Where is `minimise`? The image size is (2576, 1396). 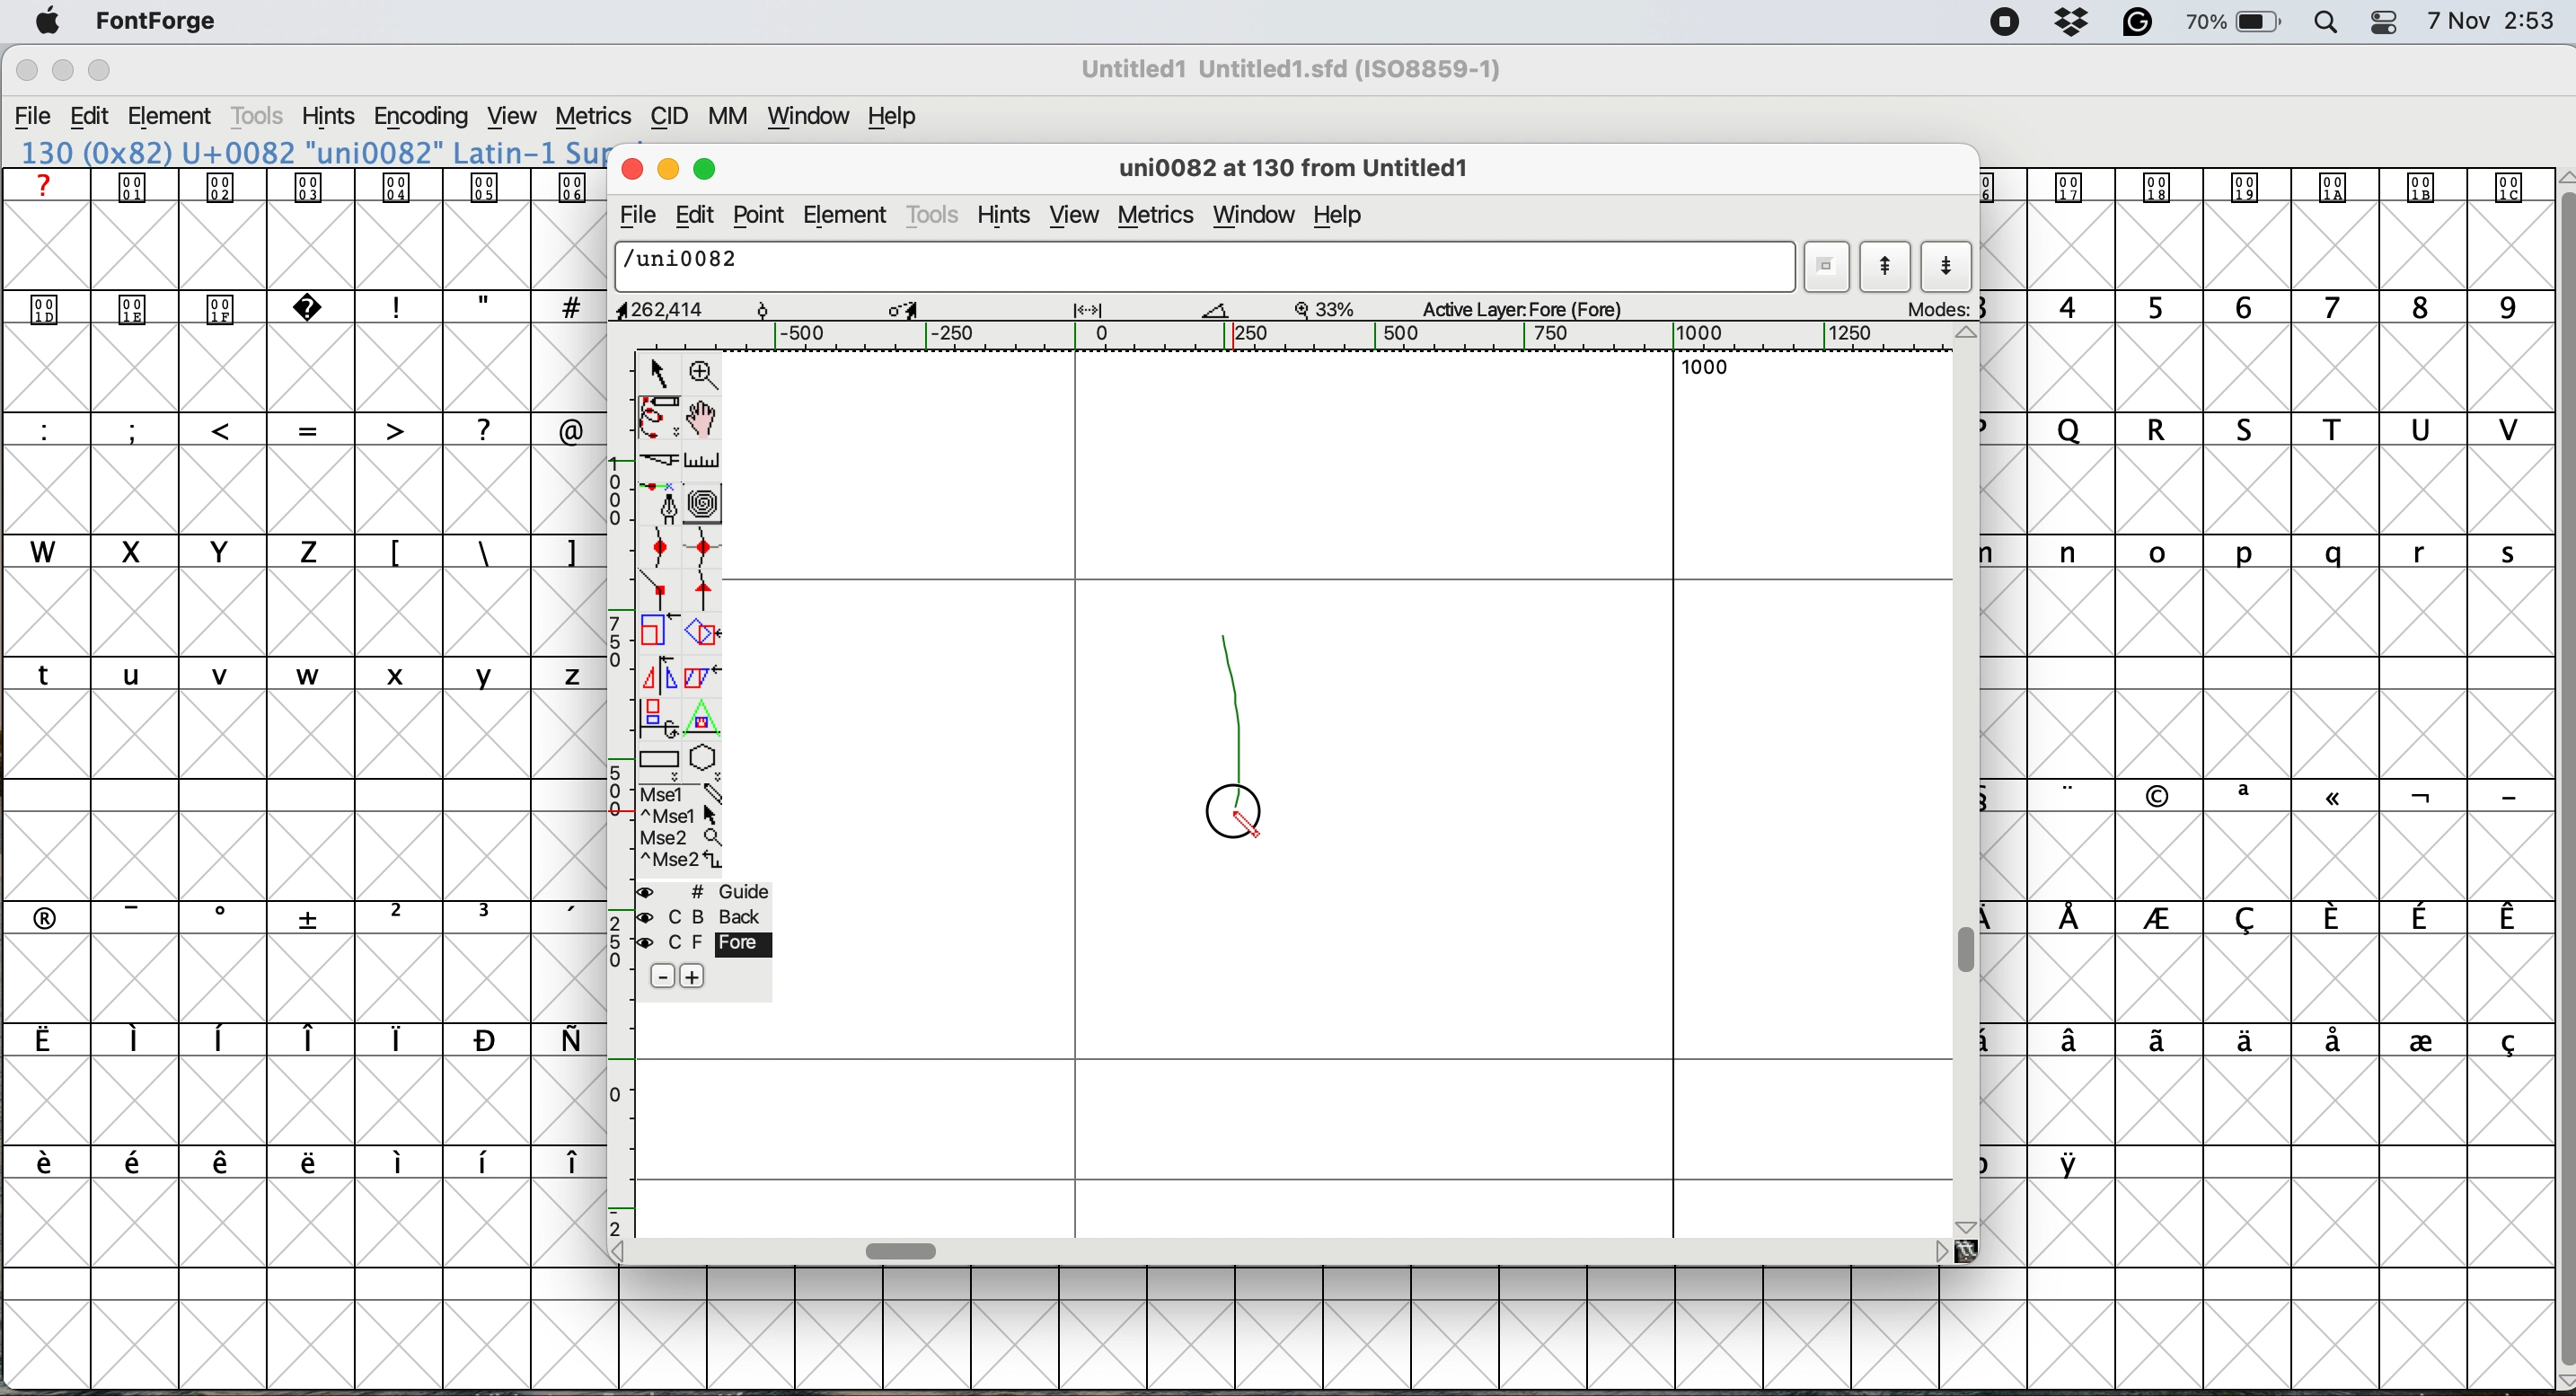
minimise is located at coordinates (57, 74).